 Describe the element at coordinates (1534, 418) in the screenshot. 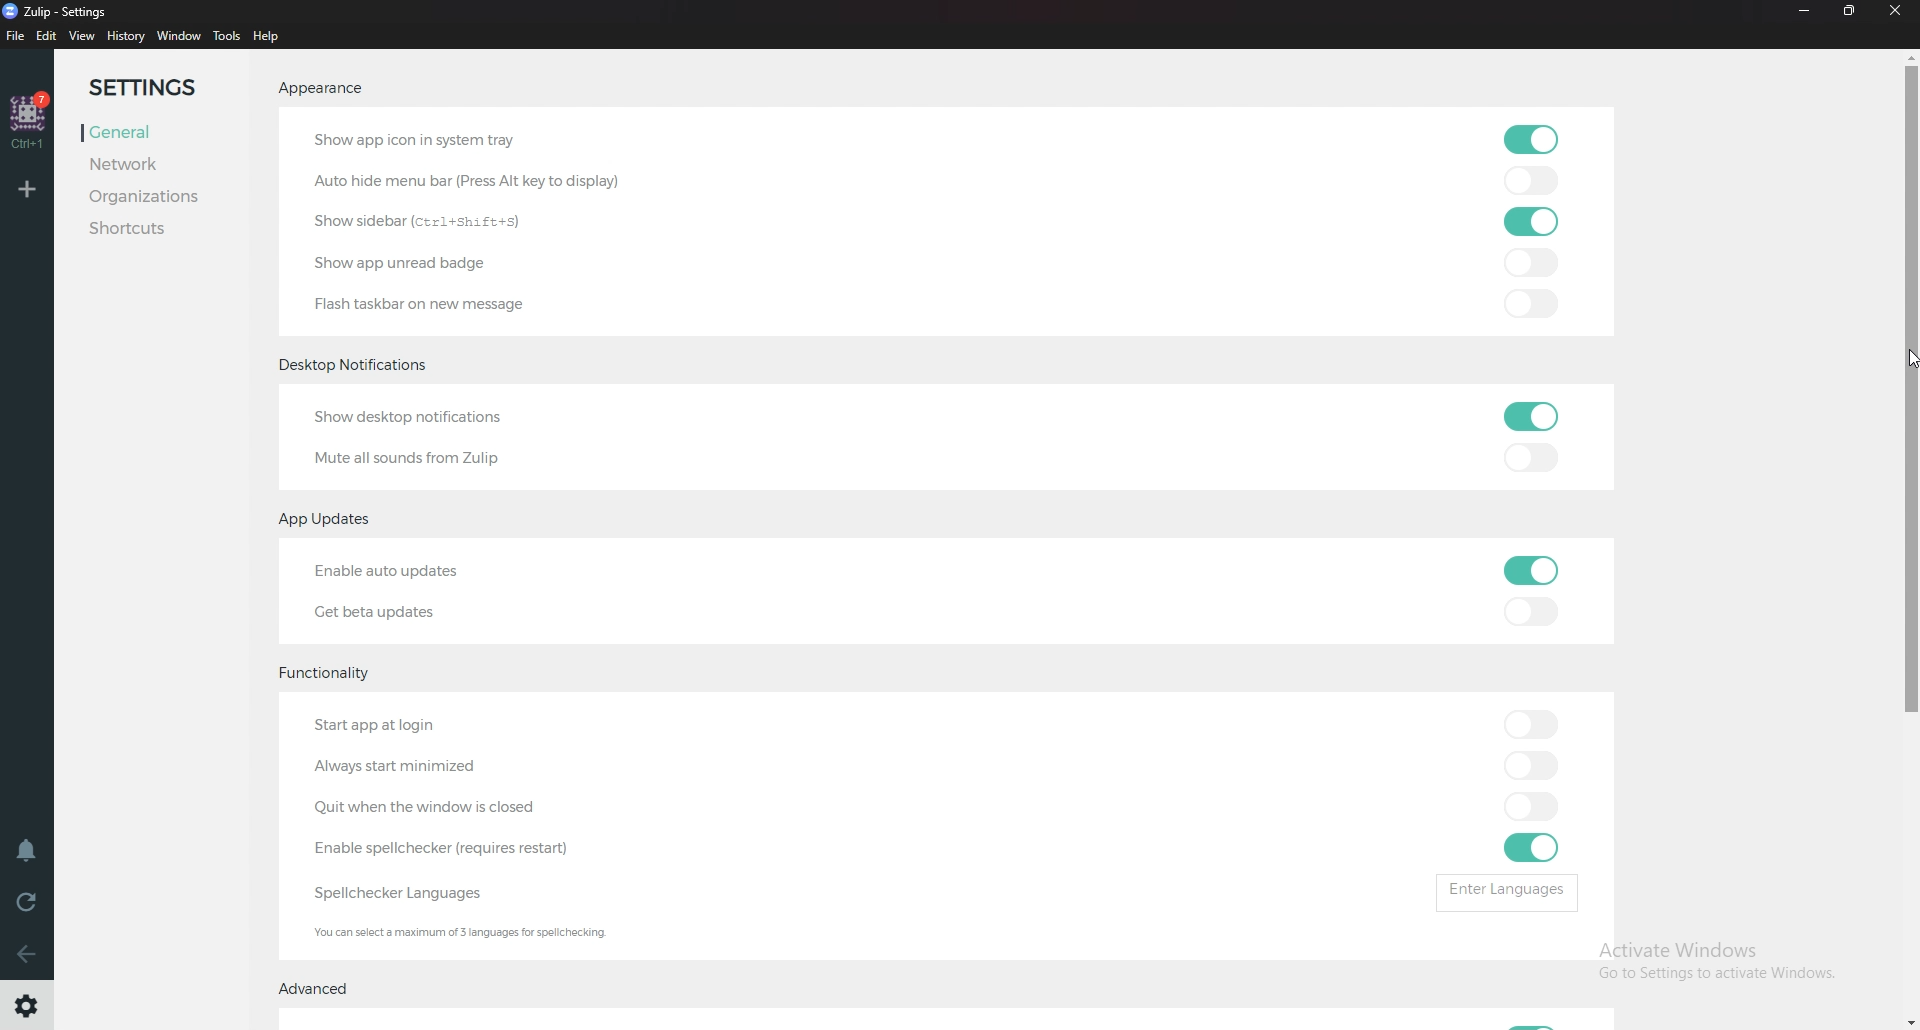

I see `toggle` at that location.